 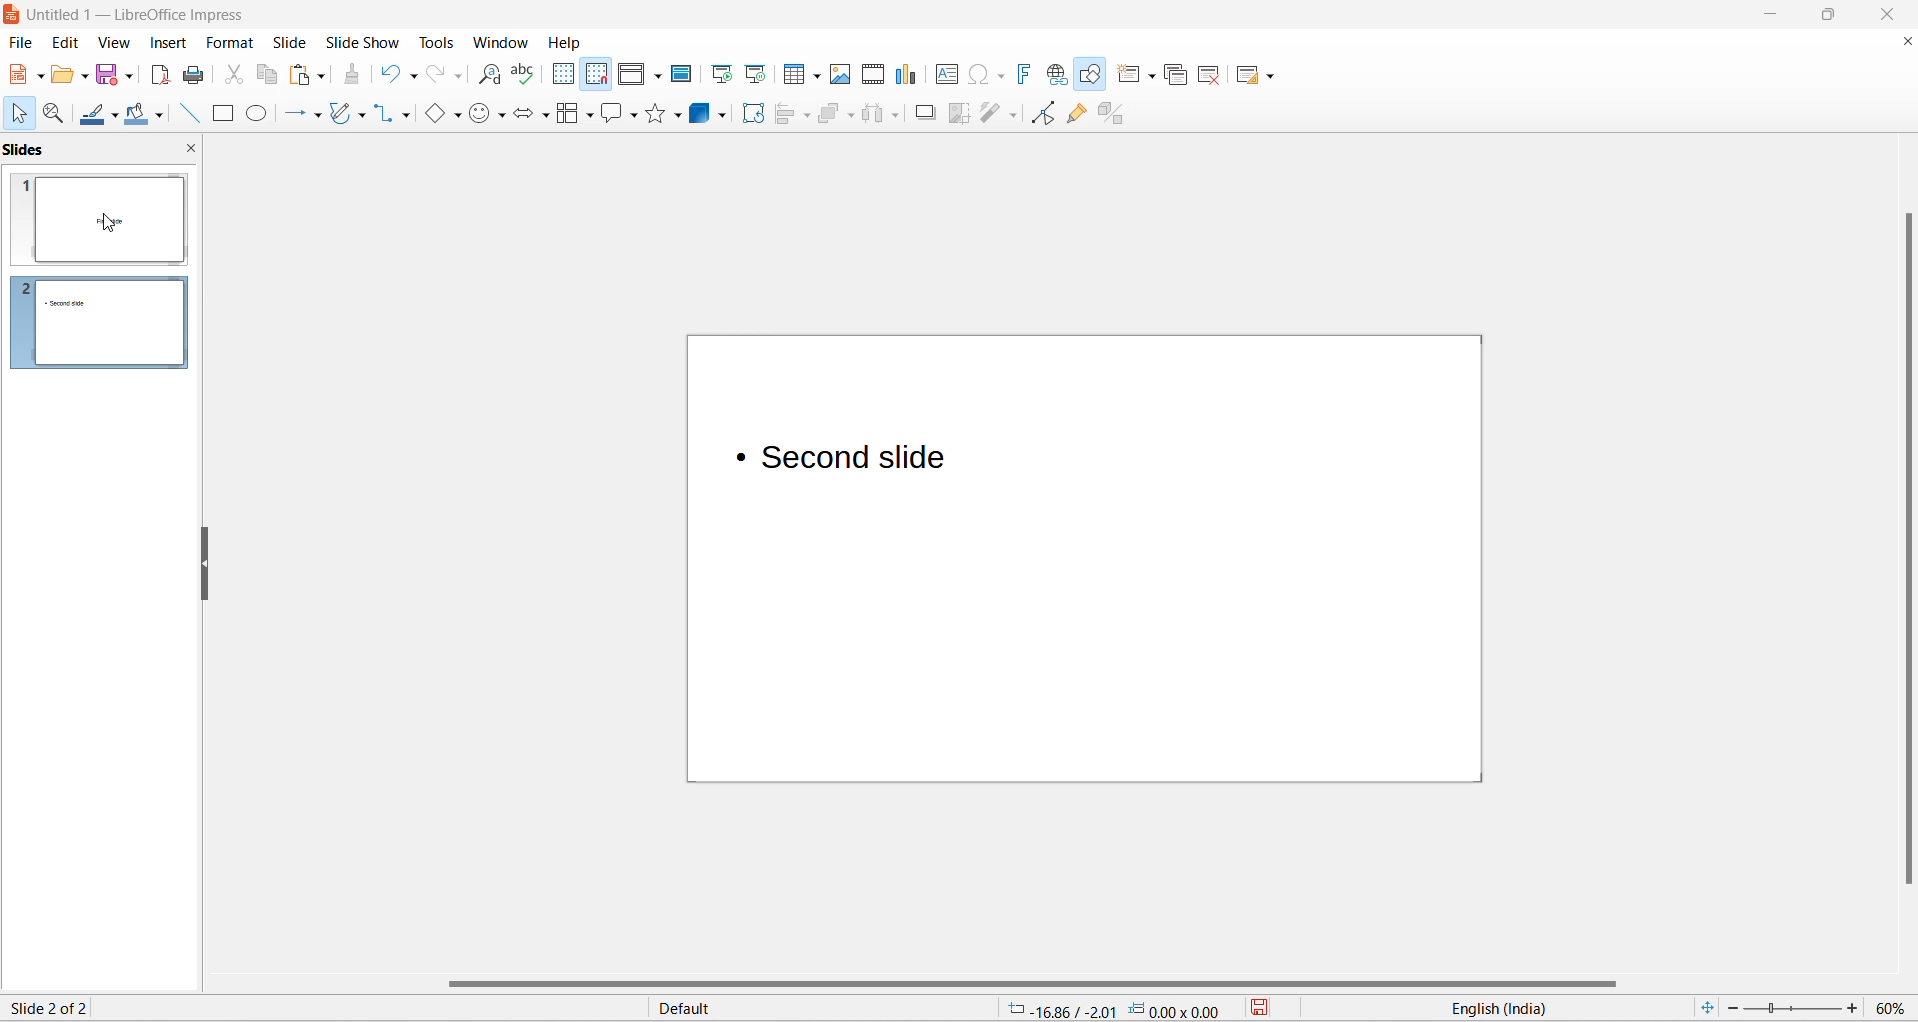 I want to click on spellings, so click(x=527, y=72).